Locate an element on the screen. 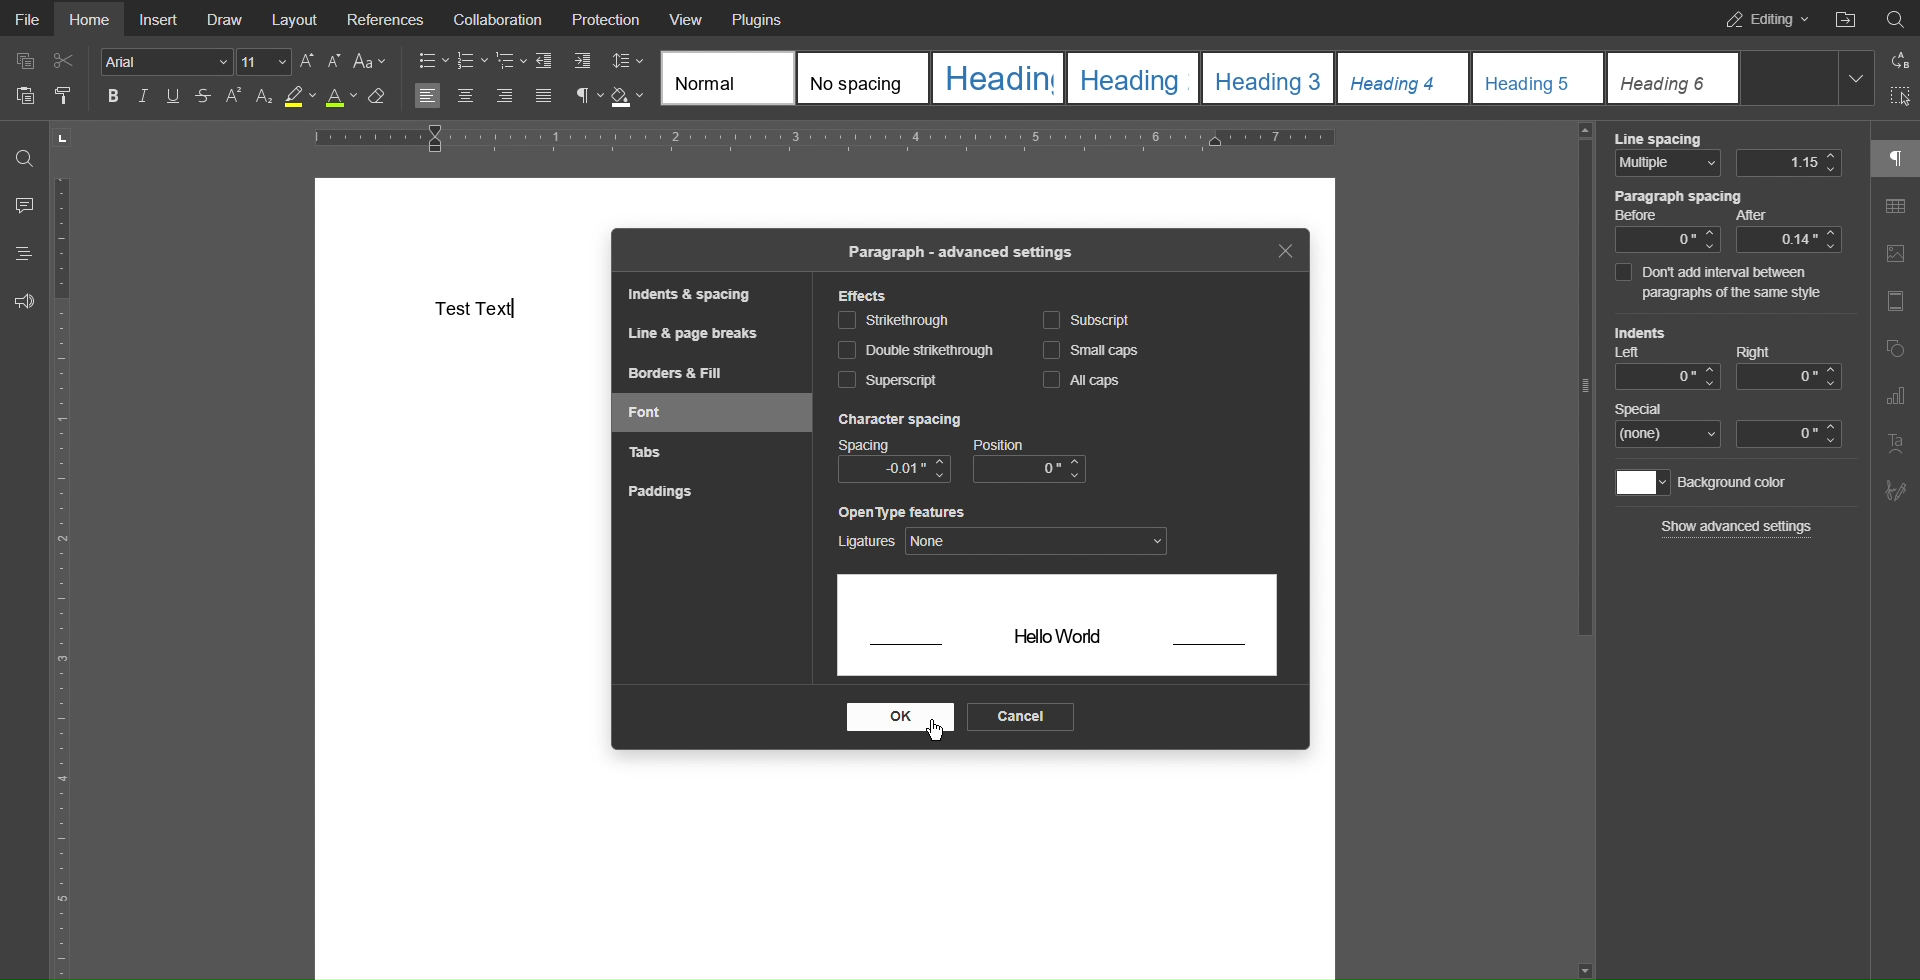  Signature is located at coordinates (1892, 491).